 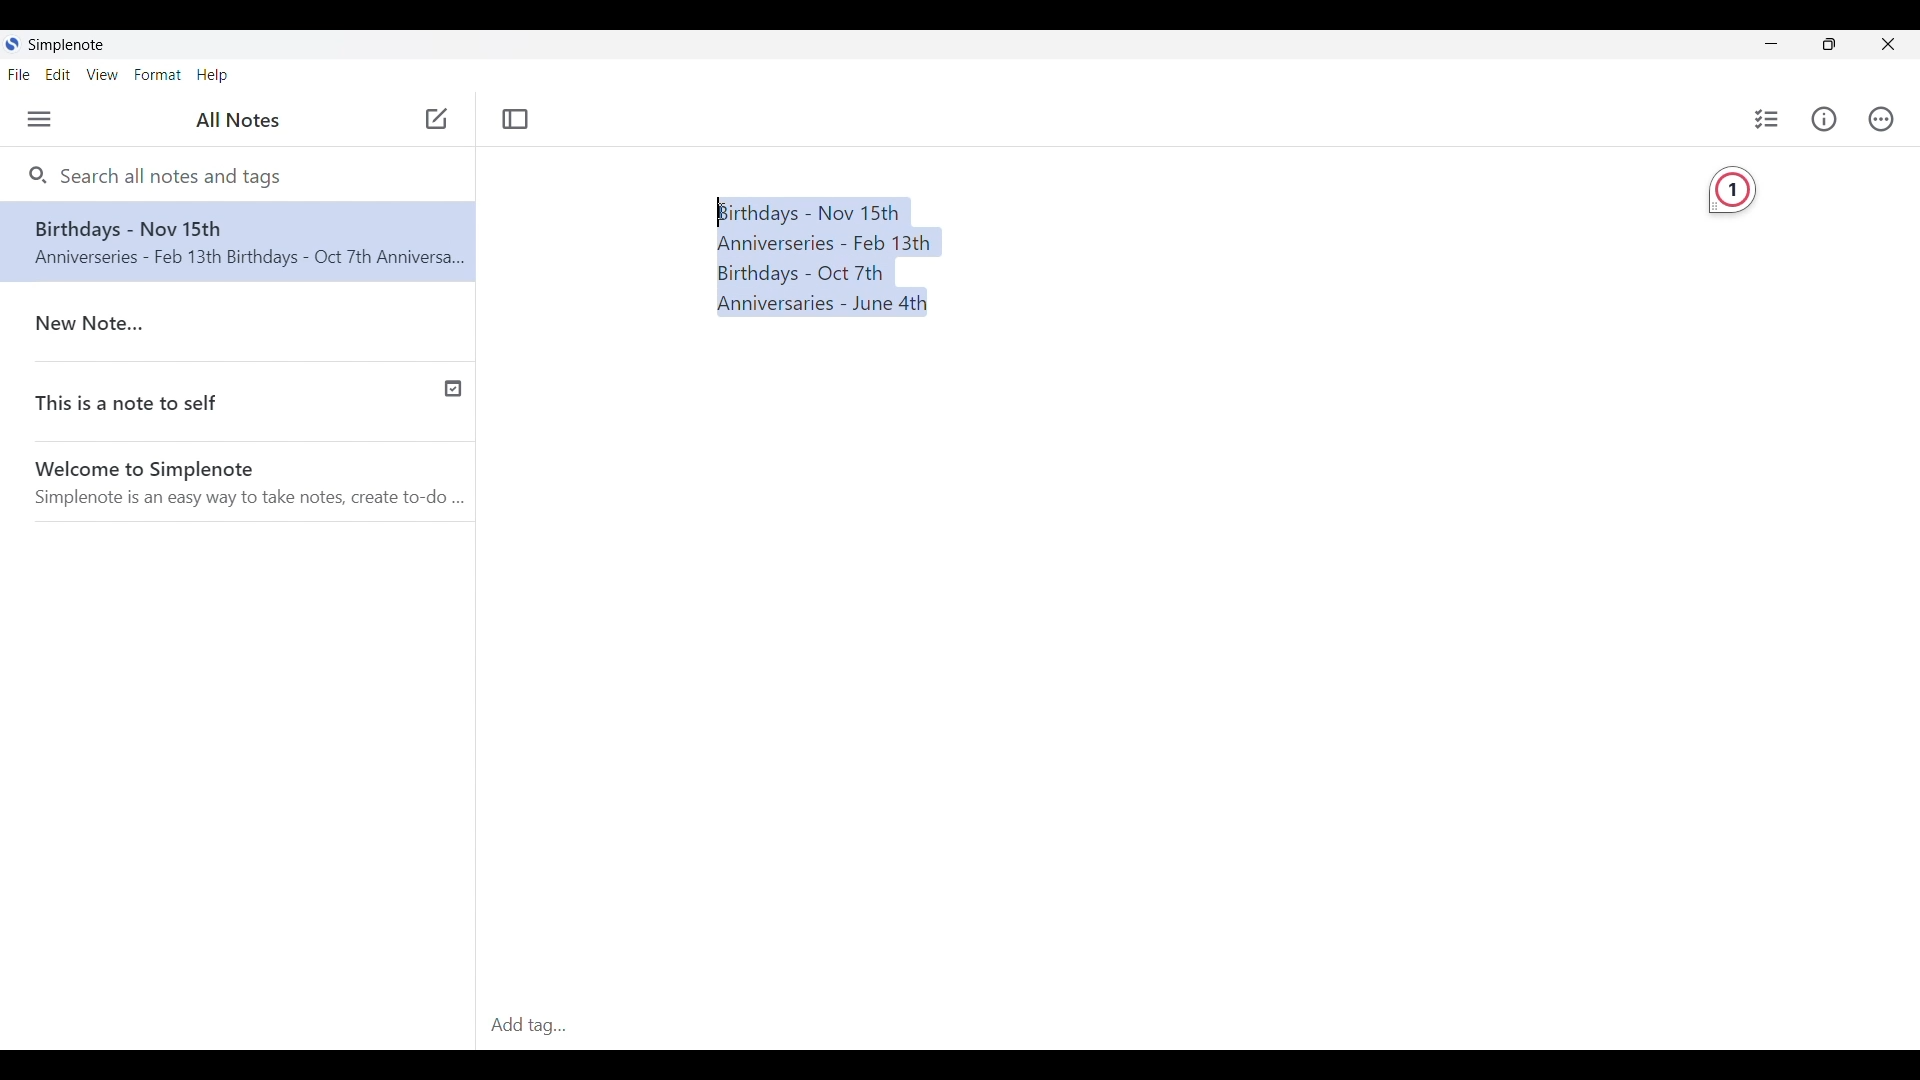 I want to click on Birthdays and Anniversaries date(Text selected), so click(x=825, y=258).